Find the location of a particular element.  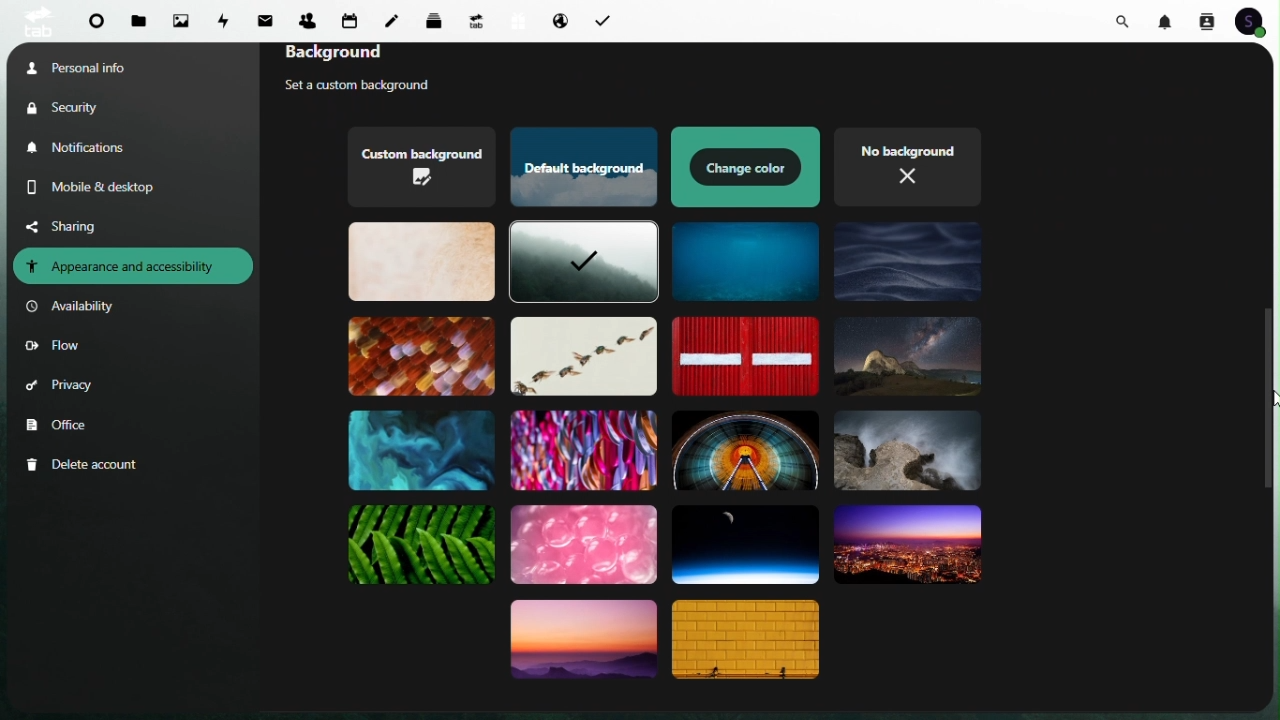

Themes is located at coordinates (584, 645).